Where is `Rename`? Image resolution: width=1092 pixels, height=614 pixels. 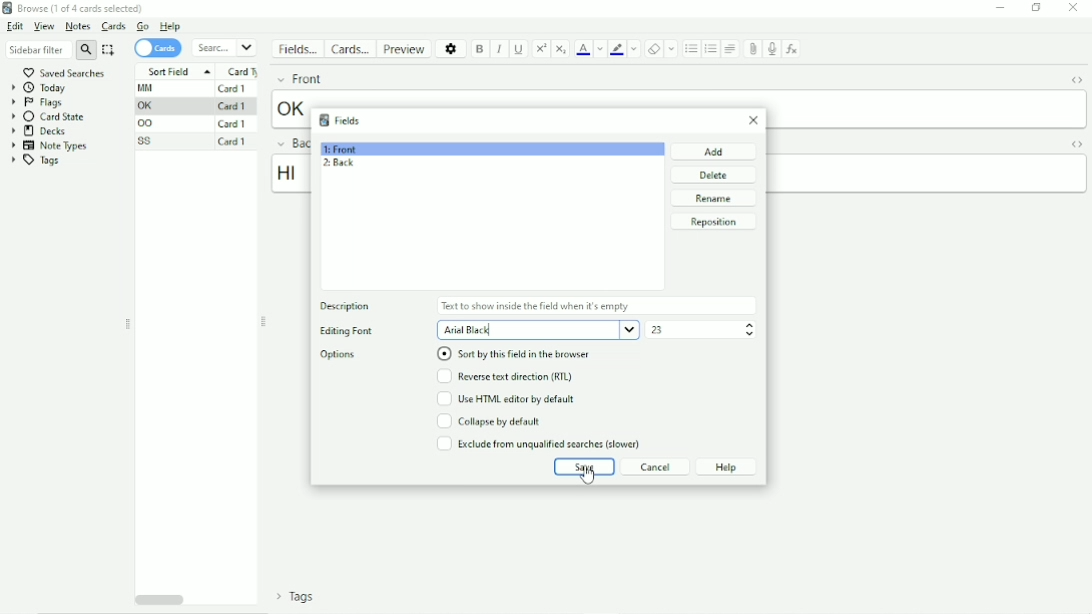 Rename is located at coordinates (712, 198).